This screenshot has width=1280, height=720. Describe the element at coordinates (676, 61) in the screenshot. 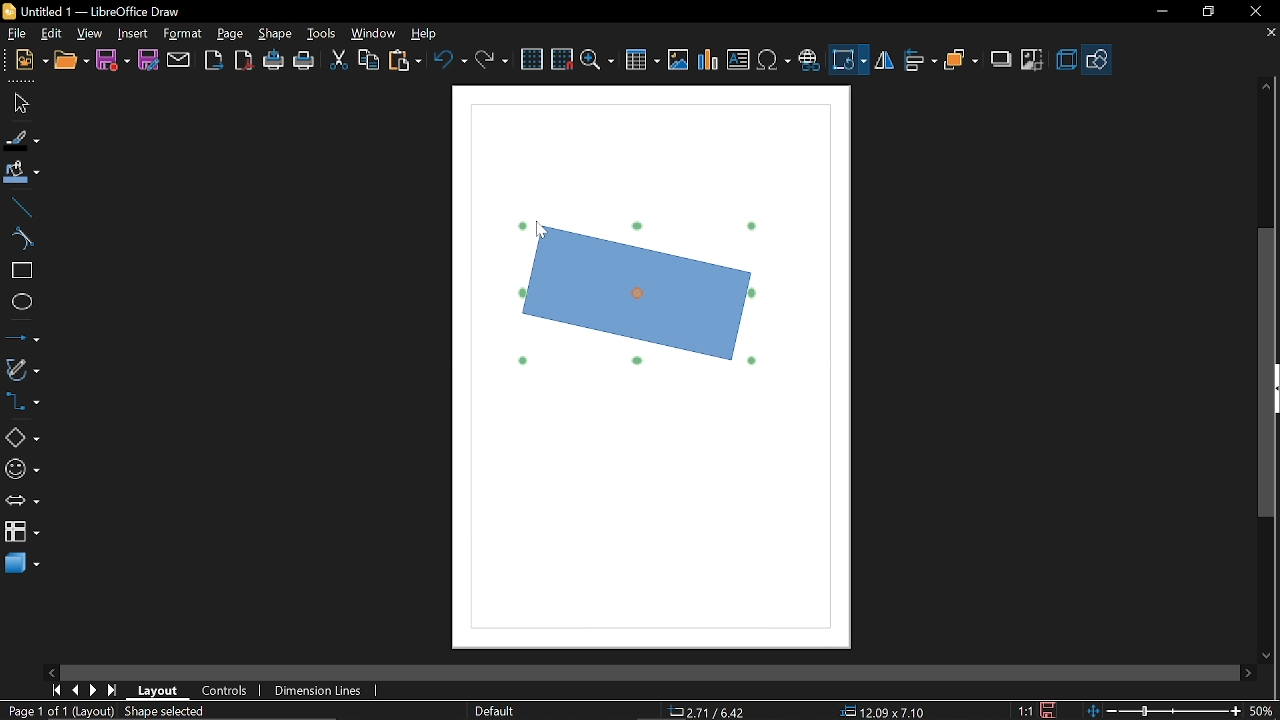

I see `Insert Image` at that location.